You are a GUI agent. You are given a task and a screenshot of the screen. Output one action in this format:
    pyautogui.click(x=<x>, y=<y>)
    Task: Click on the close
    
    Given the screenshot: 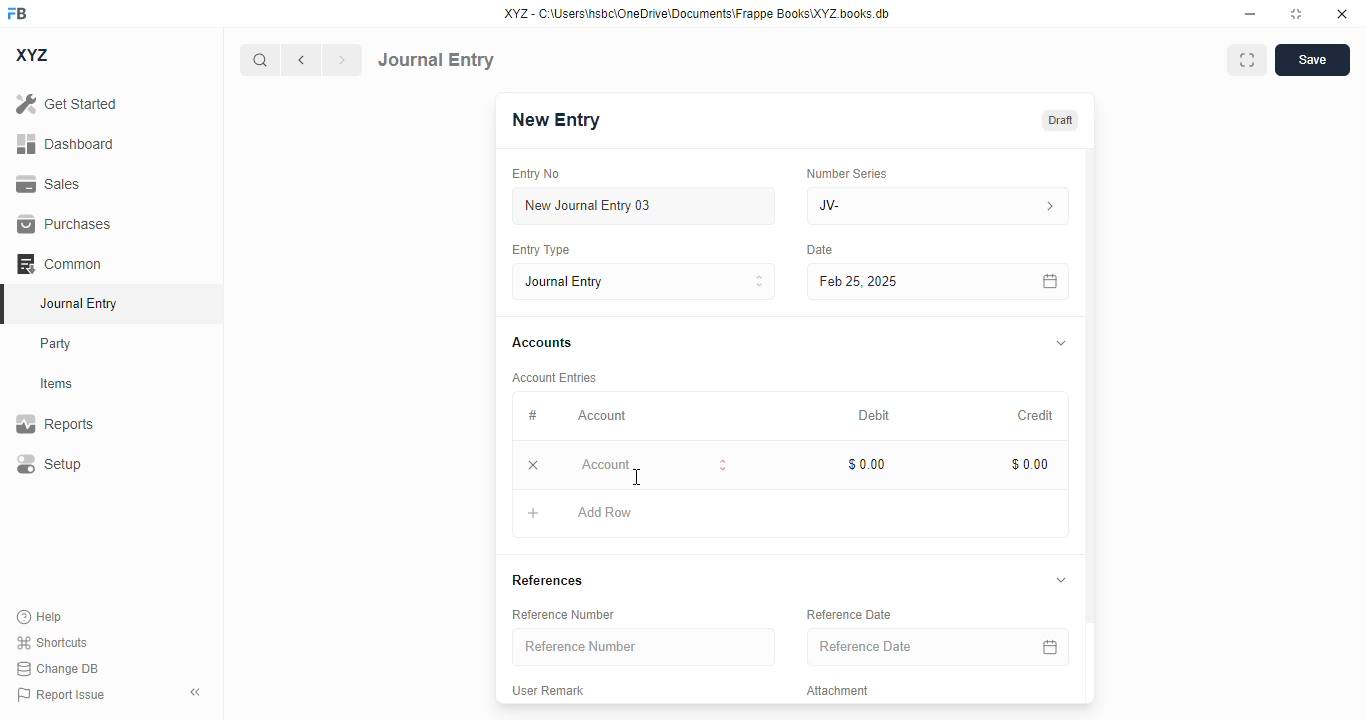 What is the action you would take?
    pyautogui.click(x=1342, y=13)
    